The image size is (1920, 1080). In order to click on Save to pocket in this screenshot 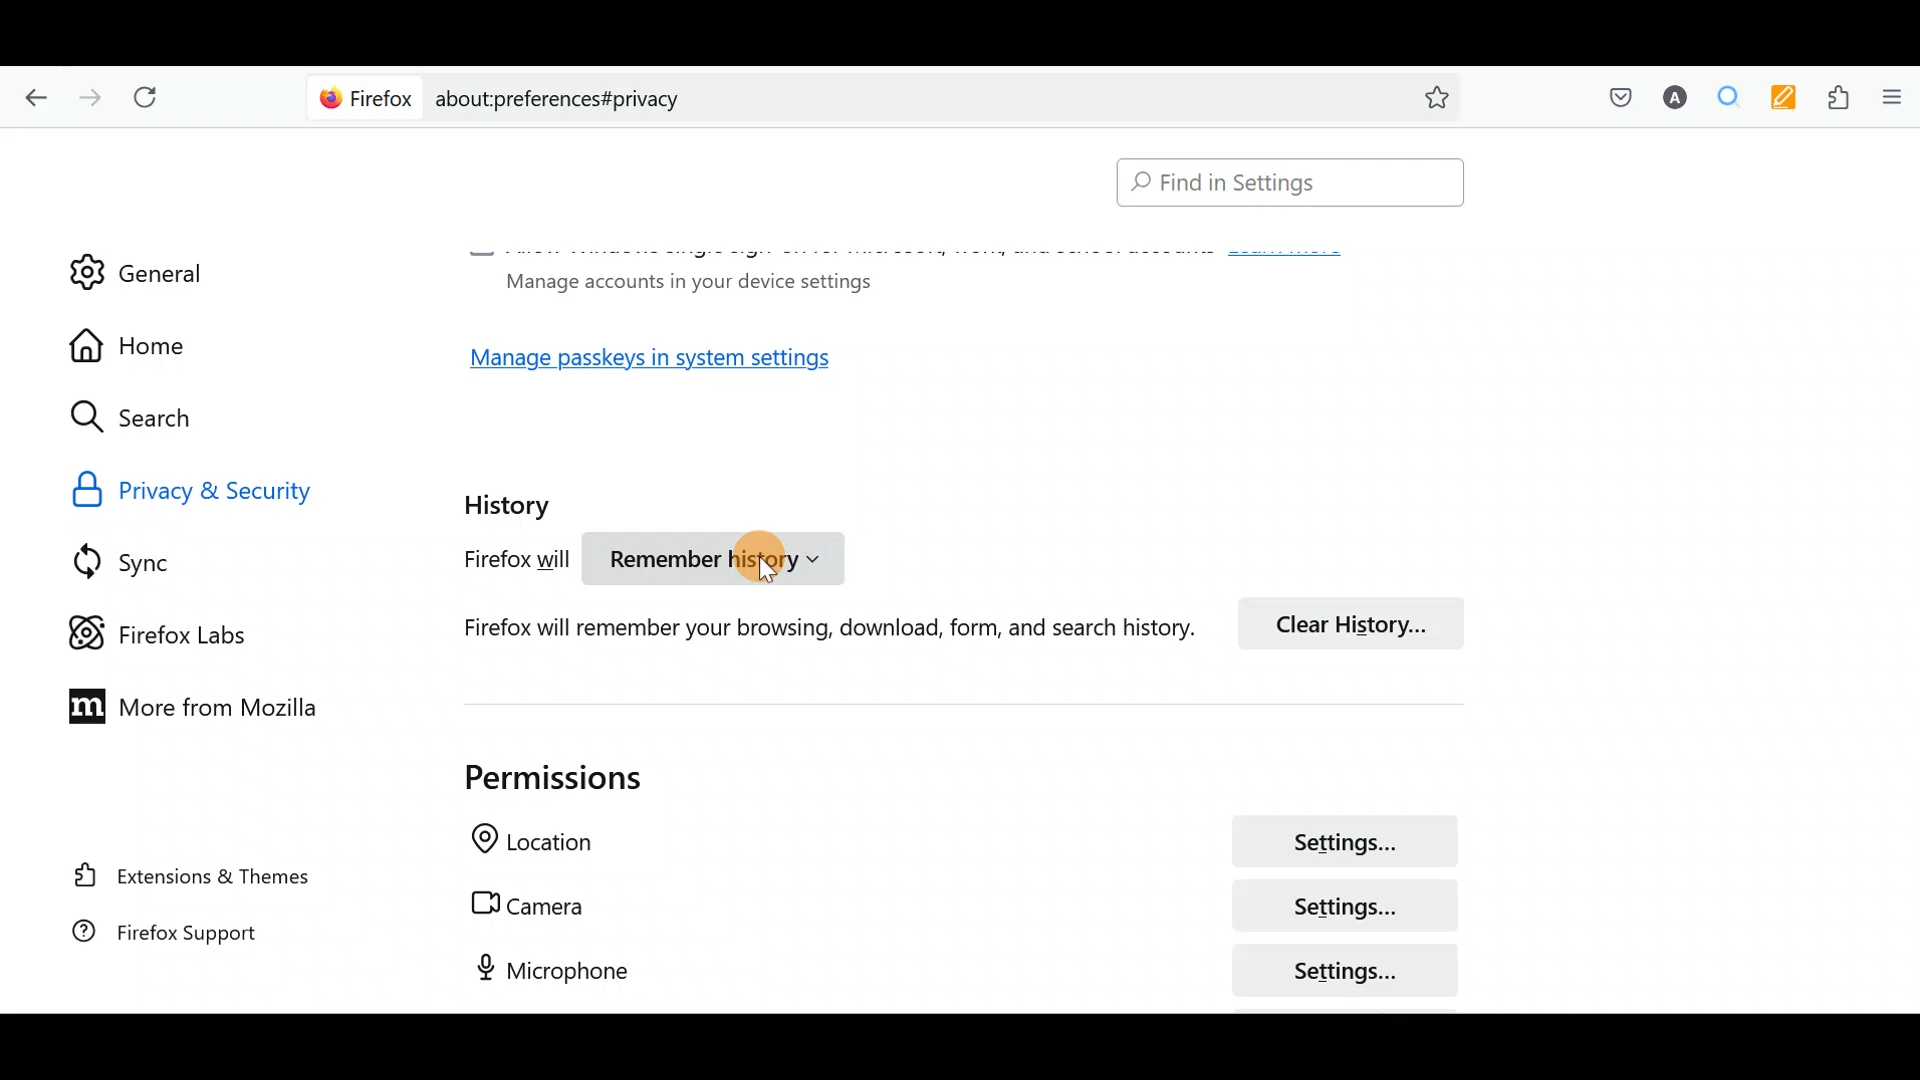, I will do `click(1612, 96)`.